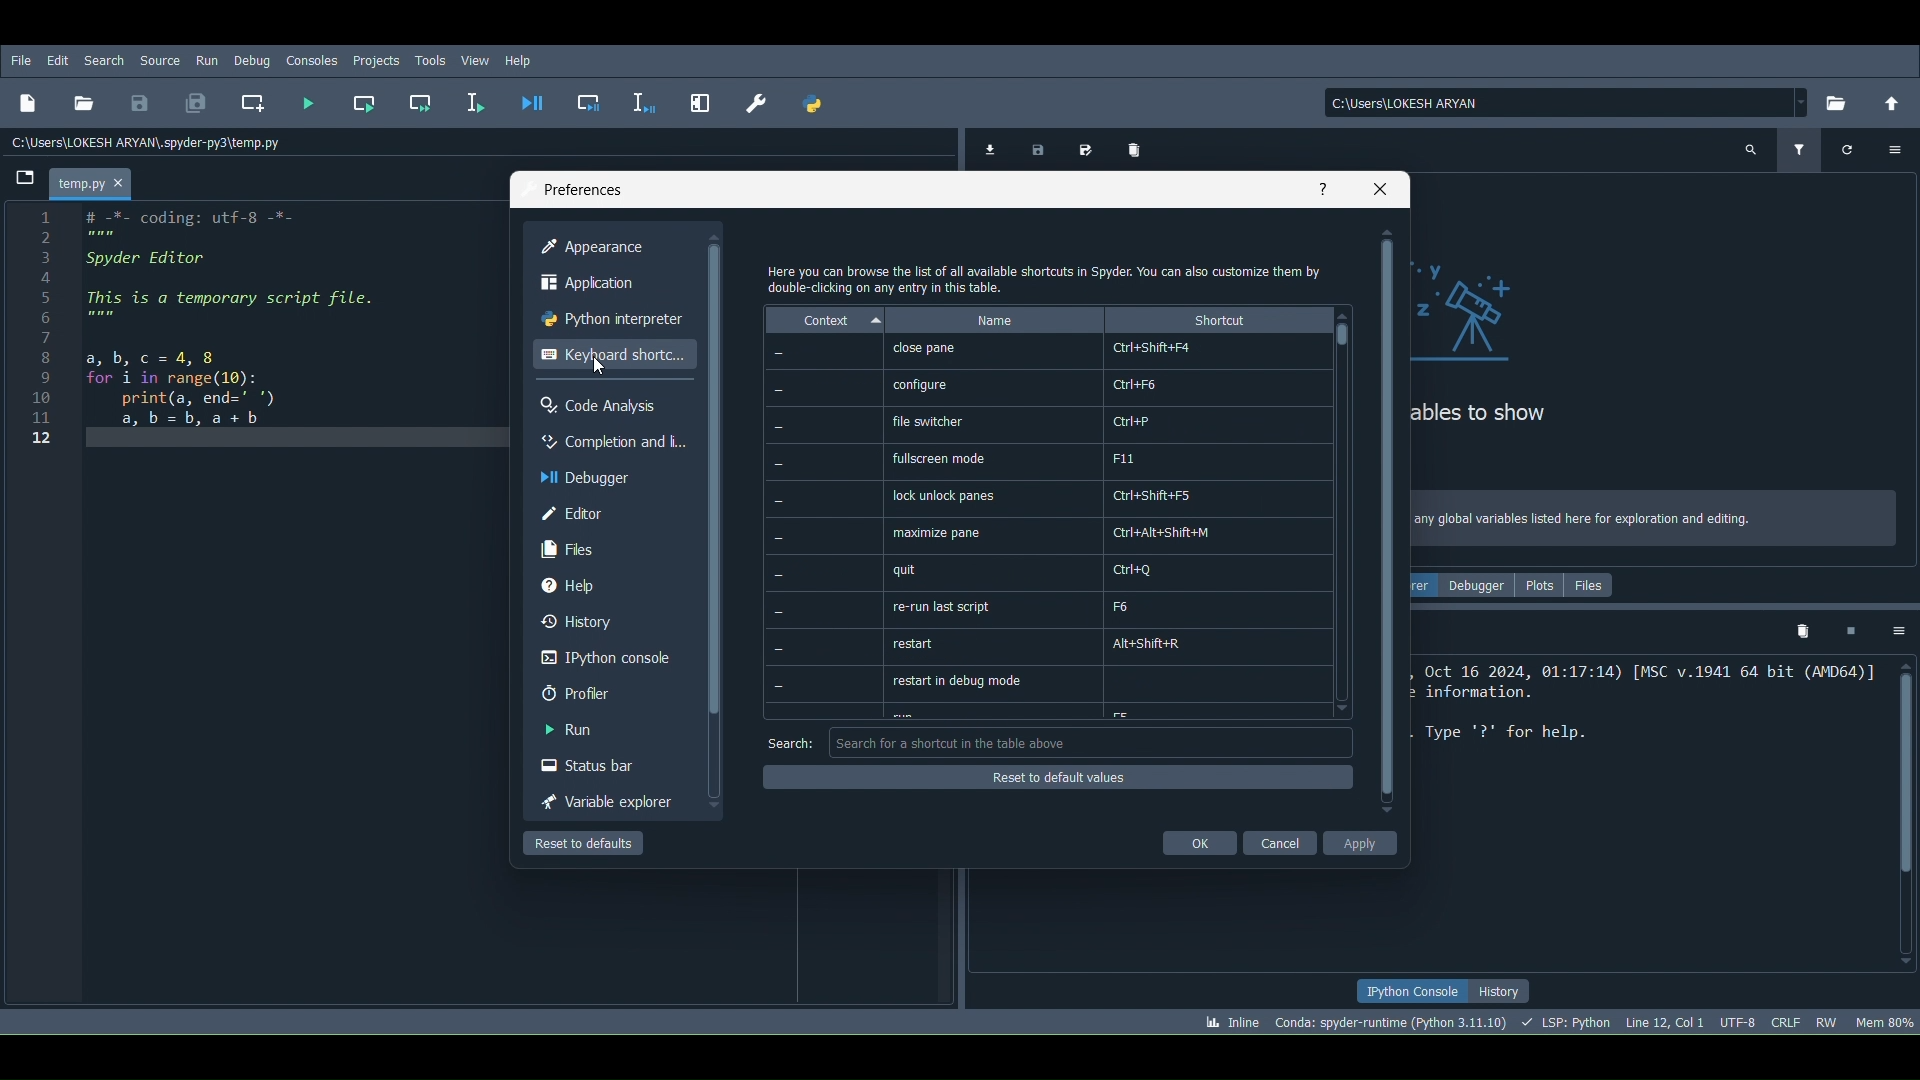 The width and height of the screenshot is (1920, 1080). I want to click on Version, so click(1392, 1021).